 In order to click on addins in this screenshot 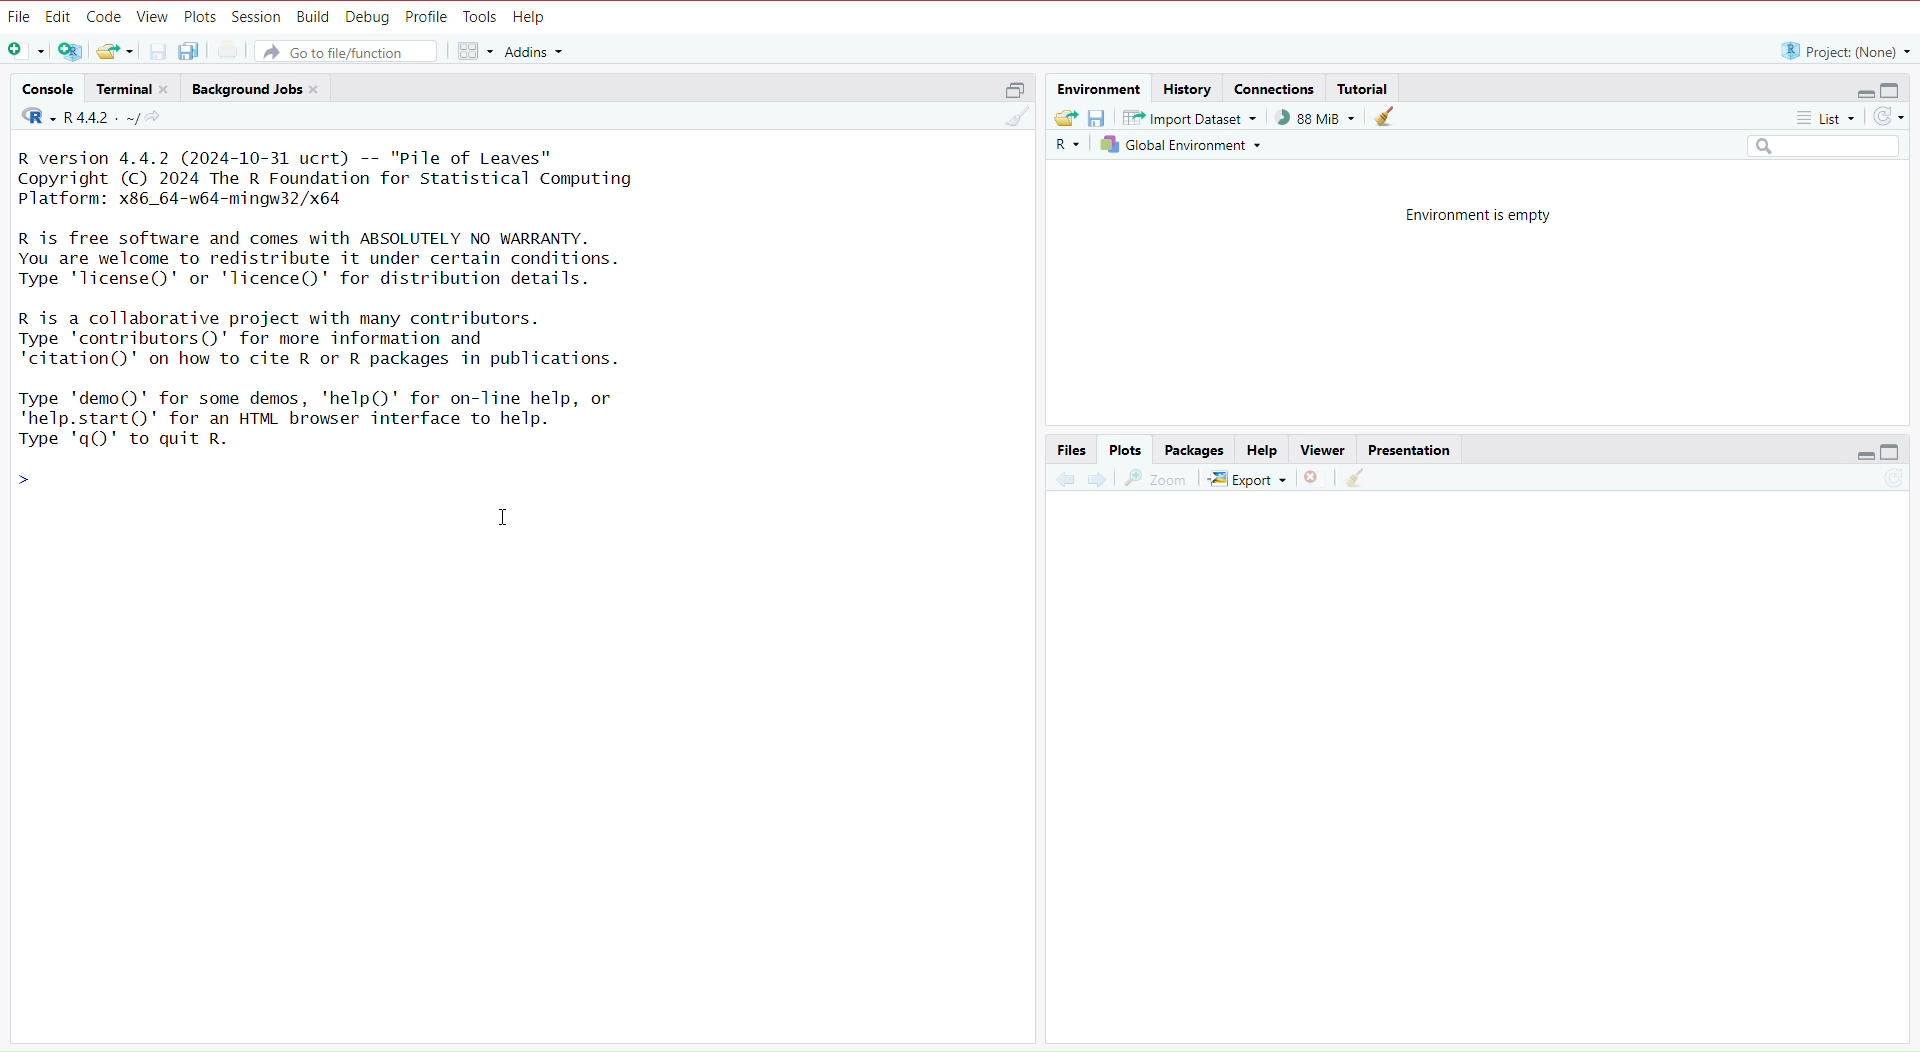, I will do `click(535, 51)`.